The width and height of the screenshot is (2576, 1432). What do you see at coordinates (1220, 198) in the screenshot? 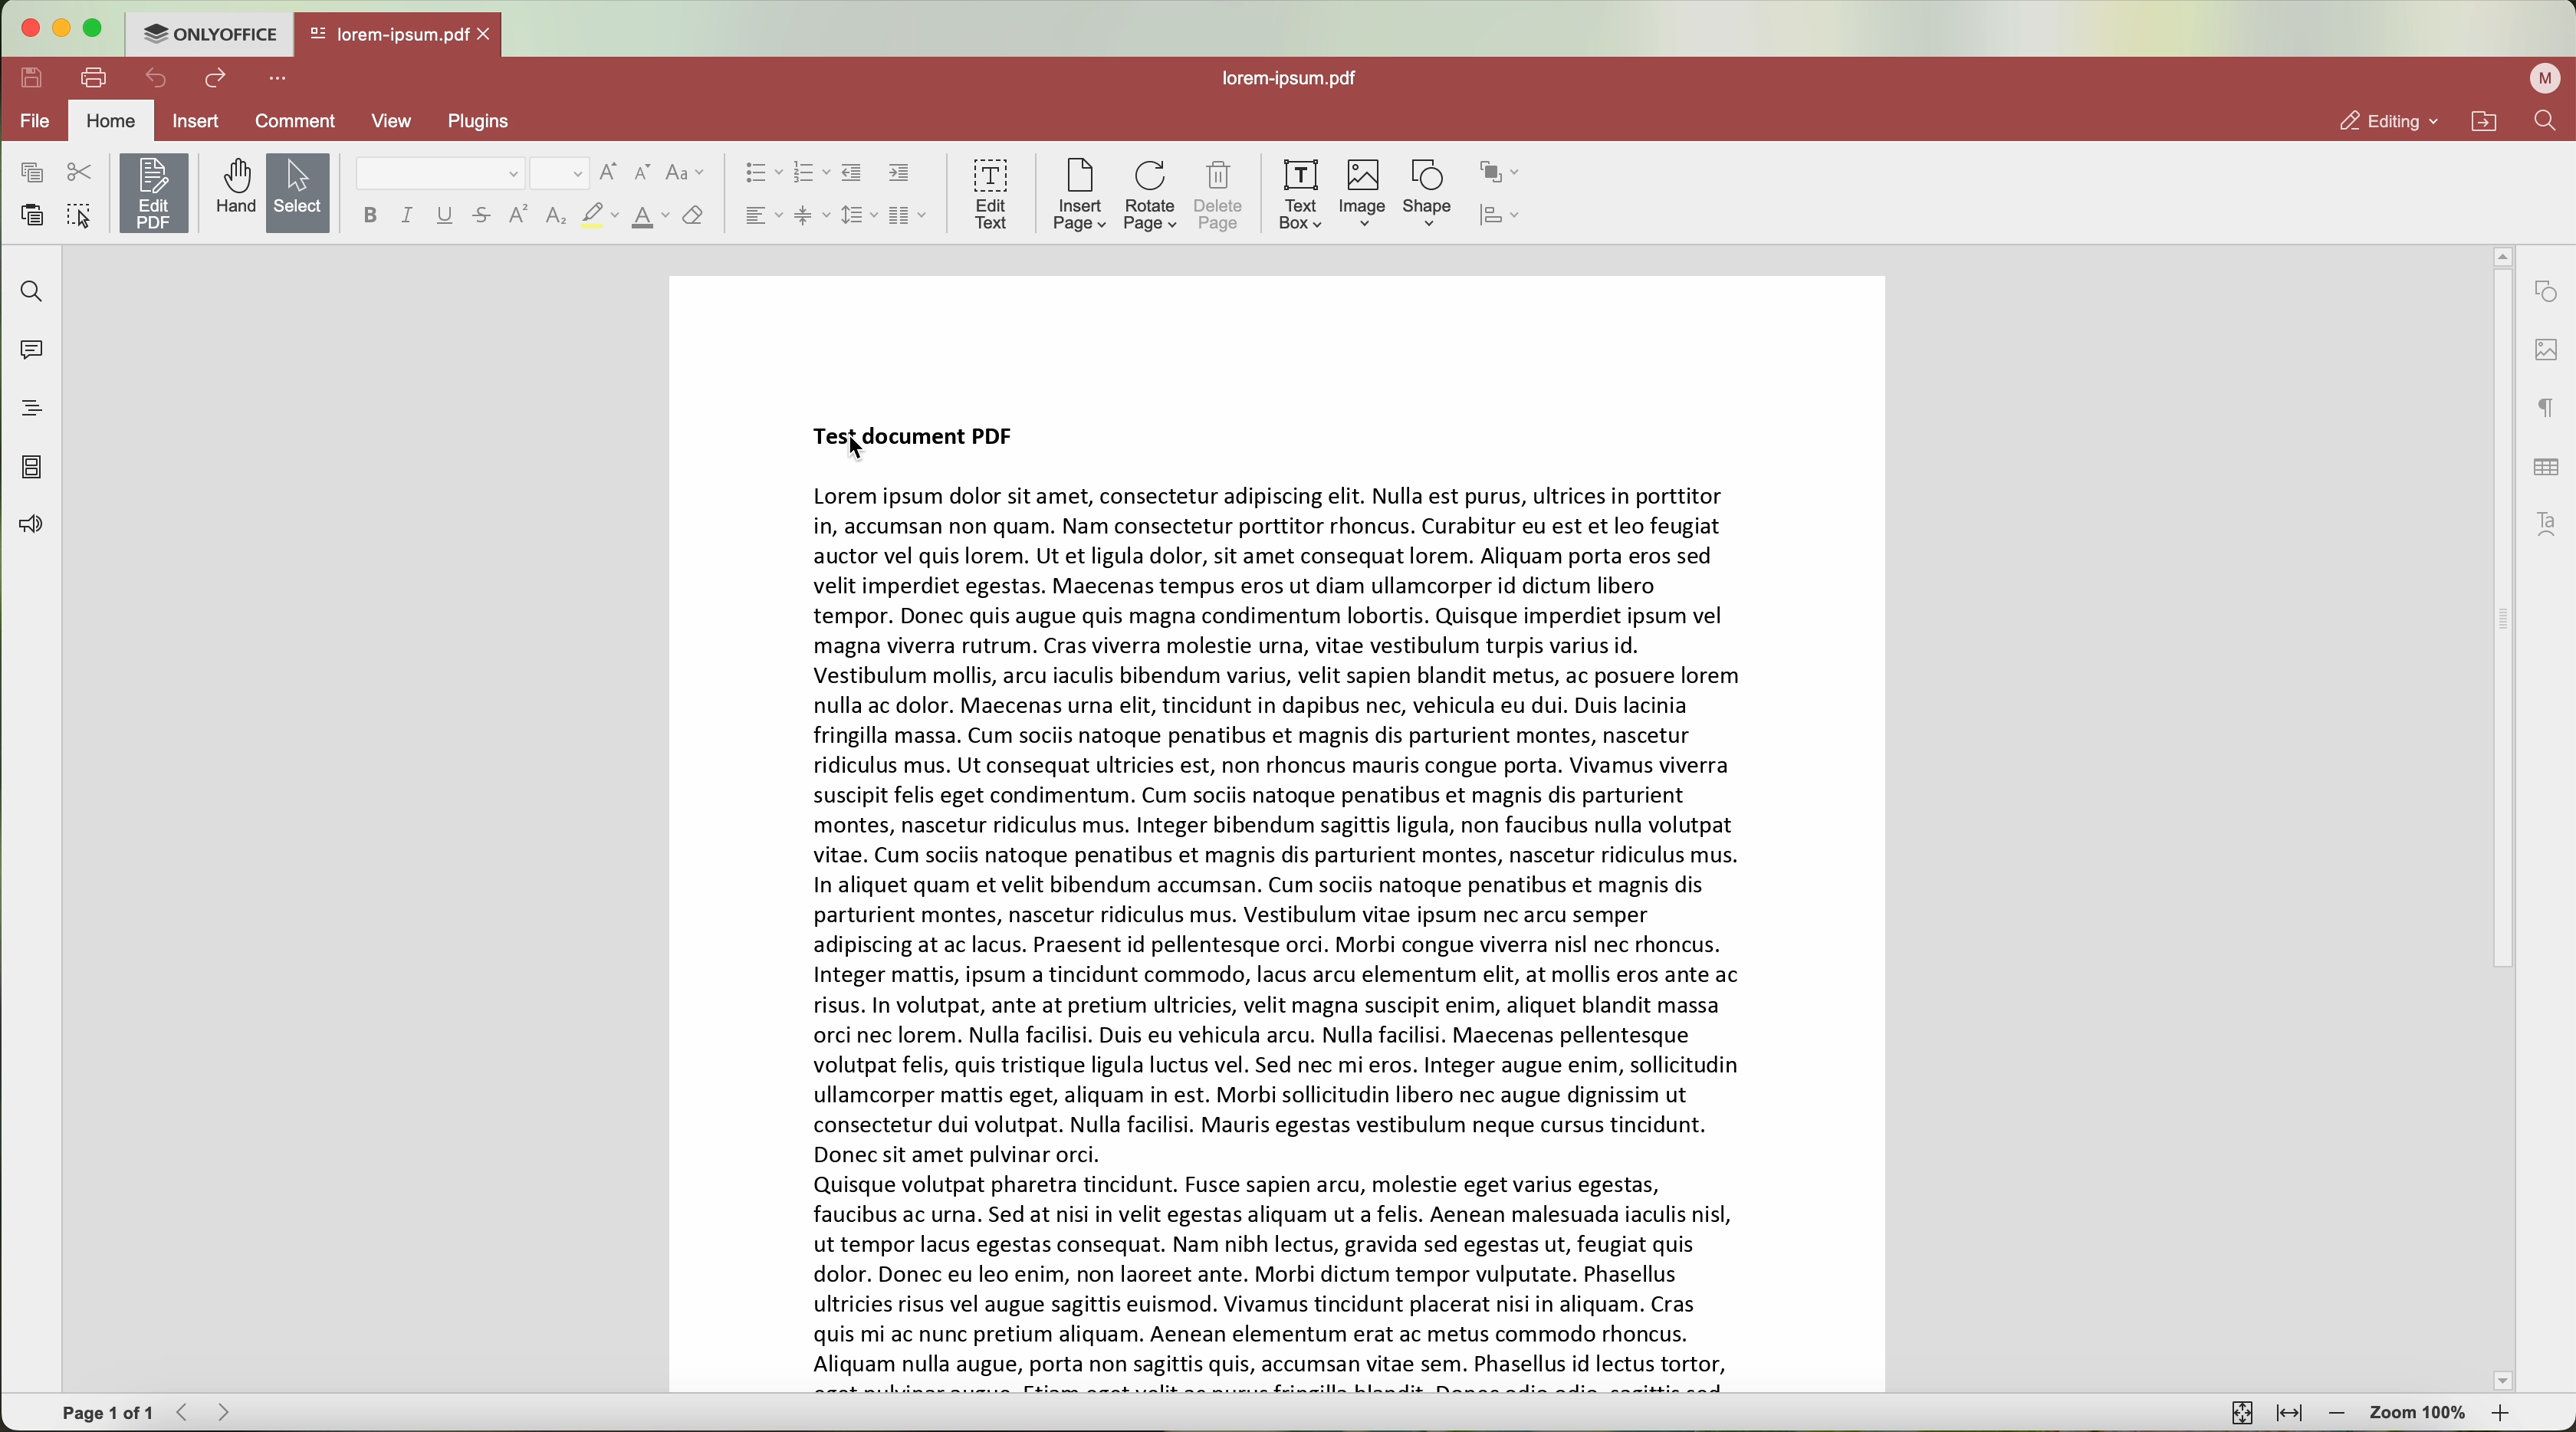
I see `delete page` at bounding box center [1220, 198].